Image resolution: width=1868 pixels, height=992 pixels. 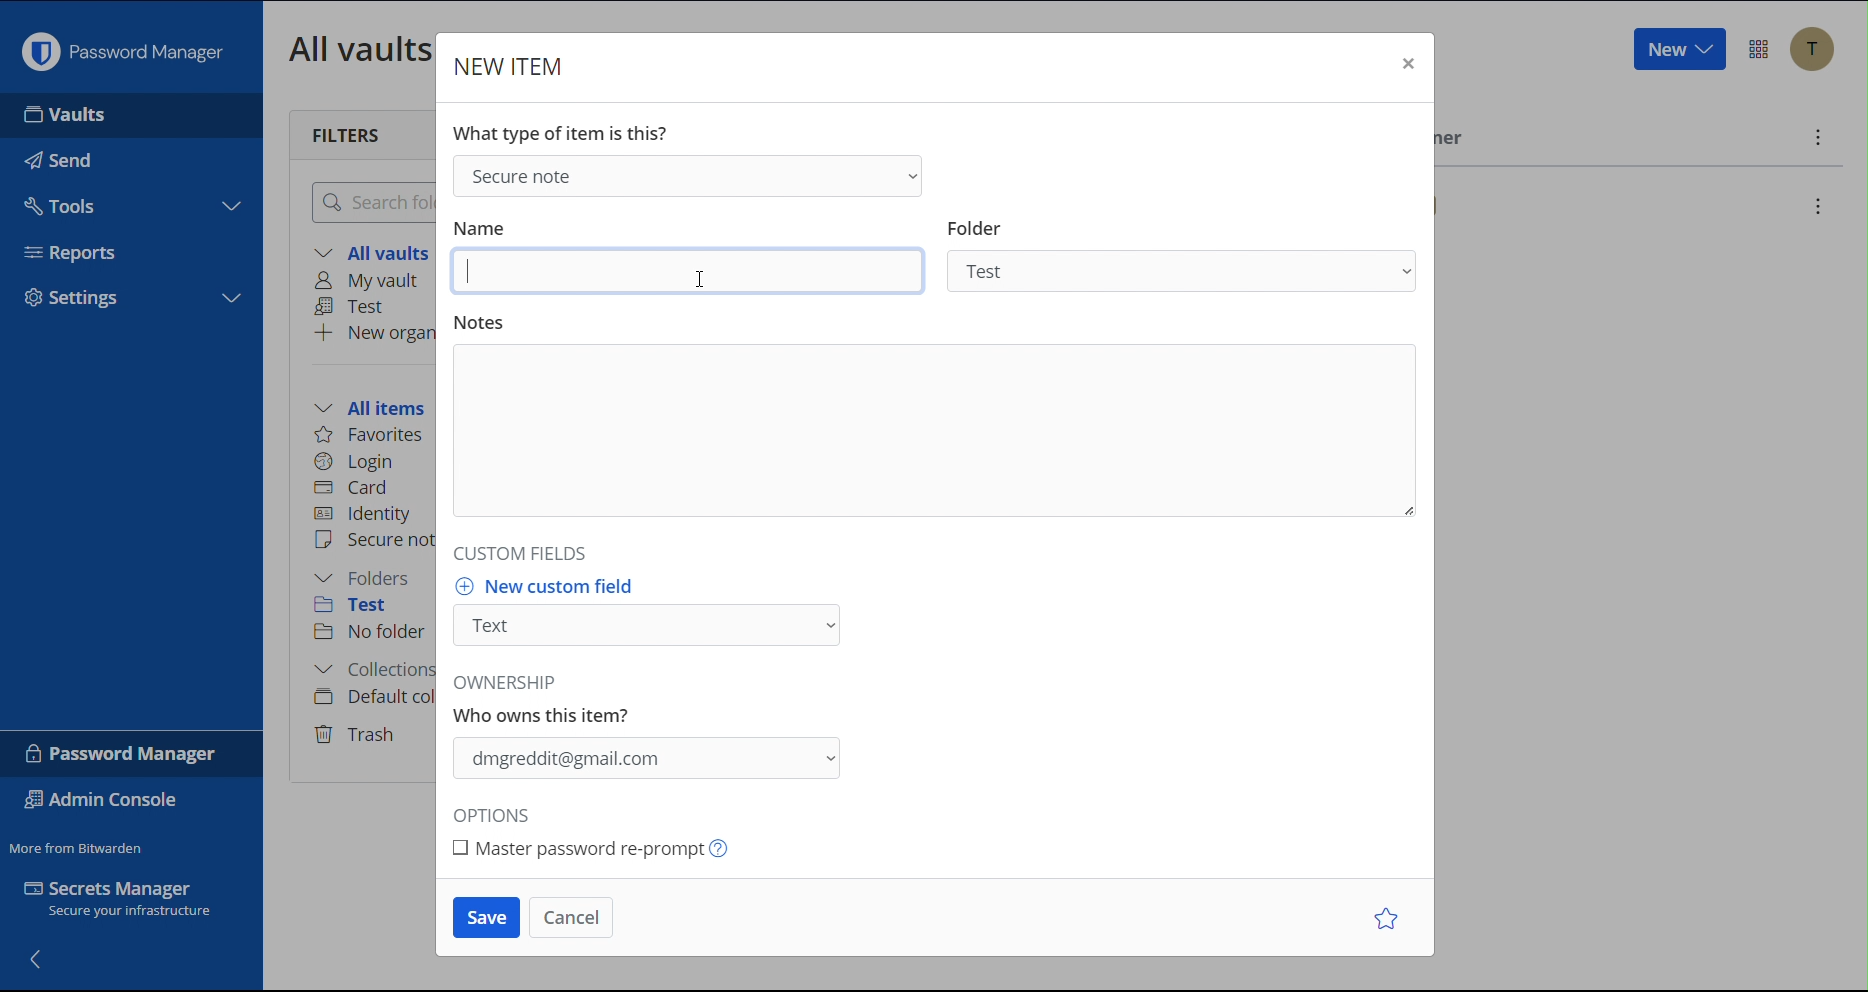 I want to click on Folder, so click(x=1188, y=258).